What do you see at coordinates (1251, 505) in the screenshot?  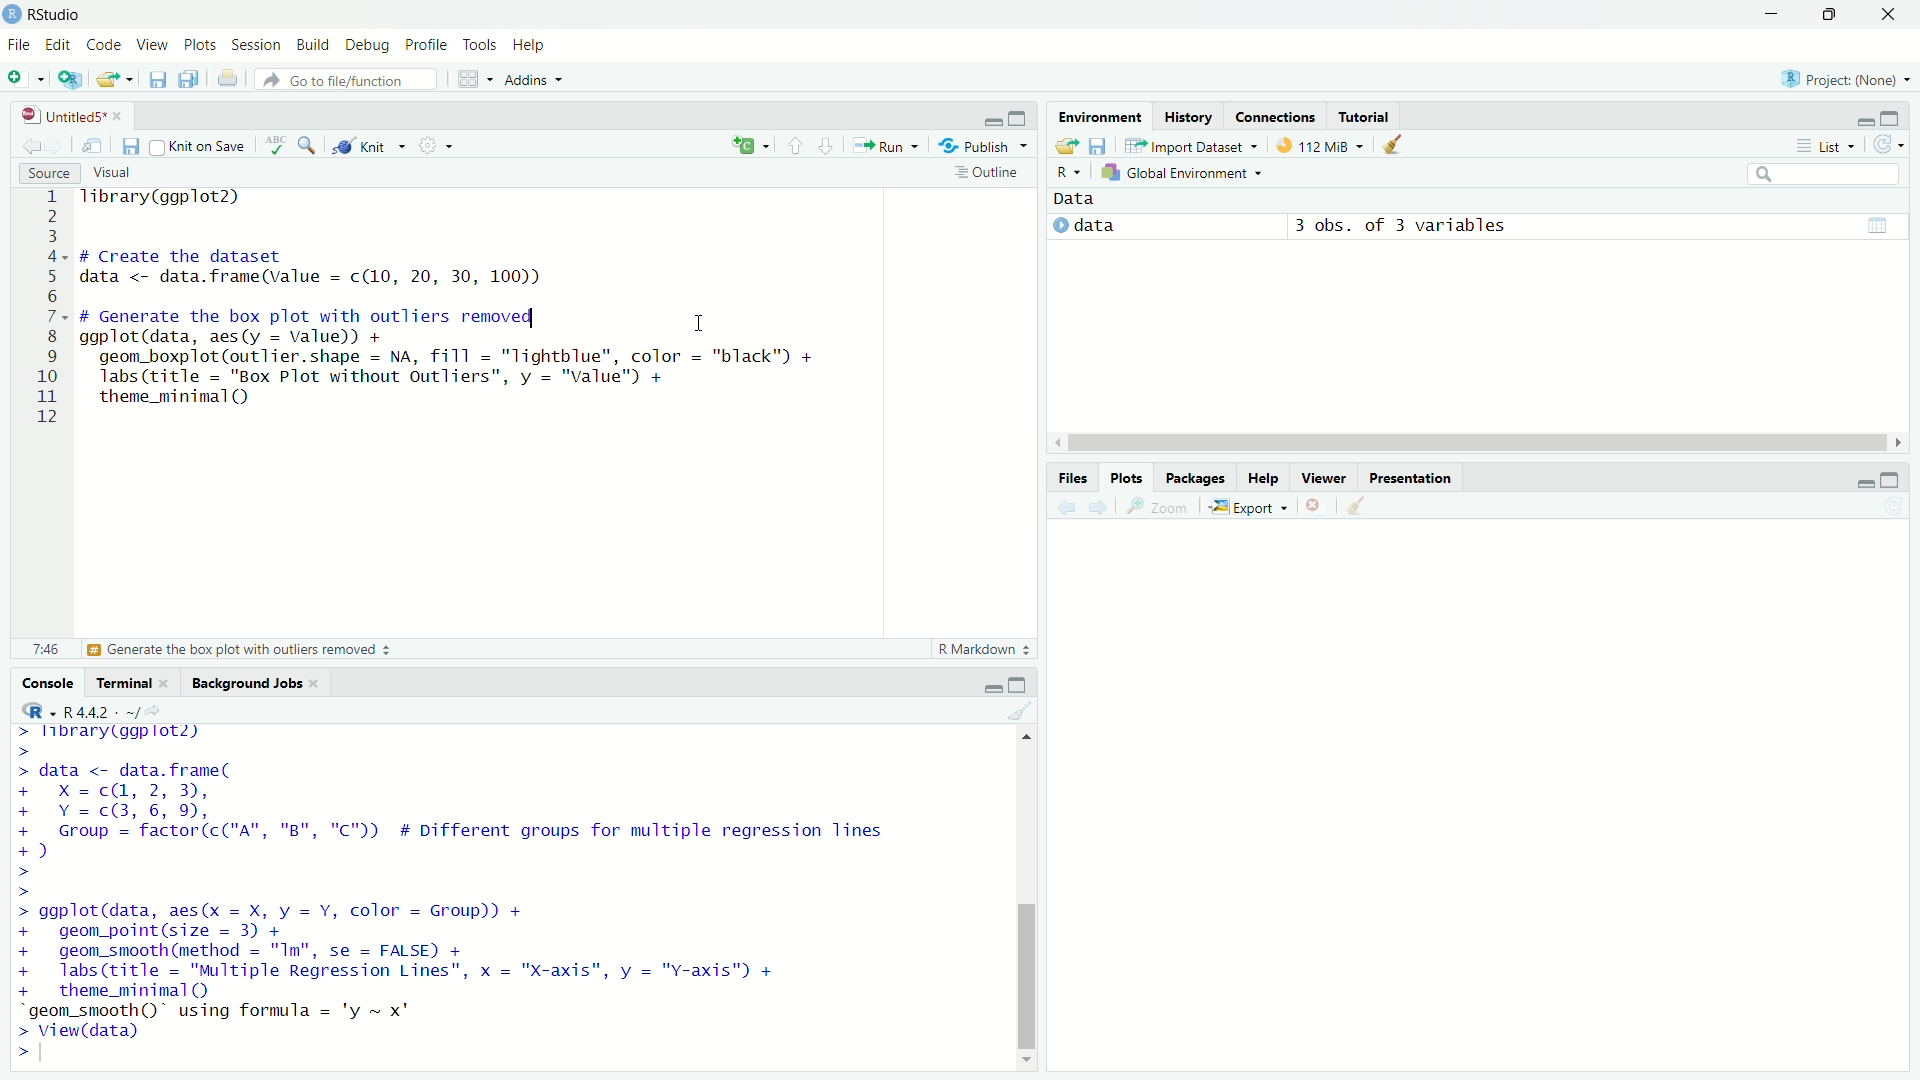 I see `i Export ~` at bounding box center [1251, 505].